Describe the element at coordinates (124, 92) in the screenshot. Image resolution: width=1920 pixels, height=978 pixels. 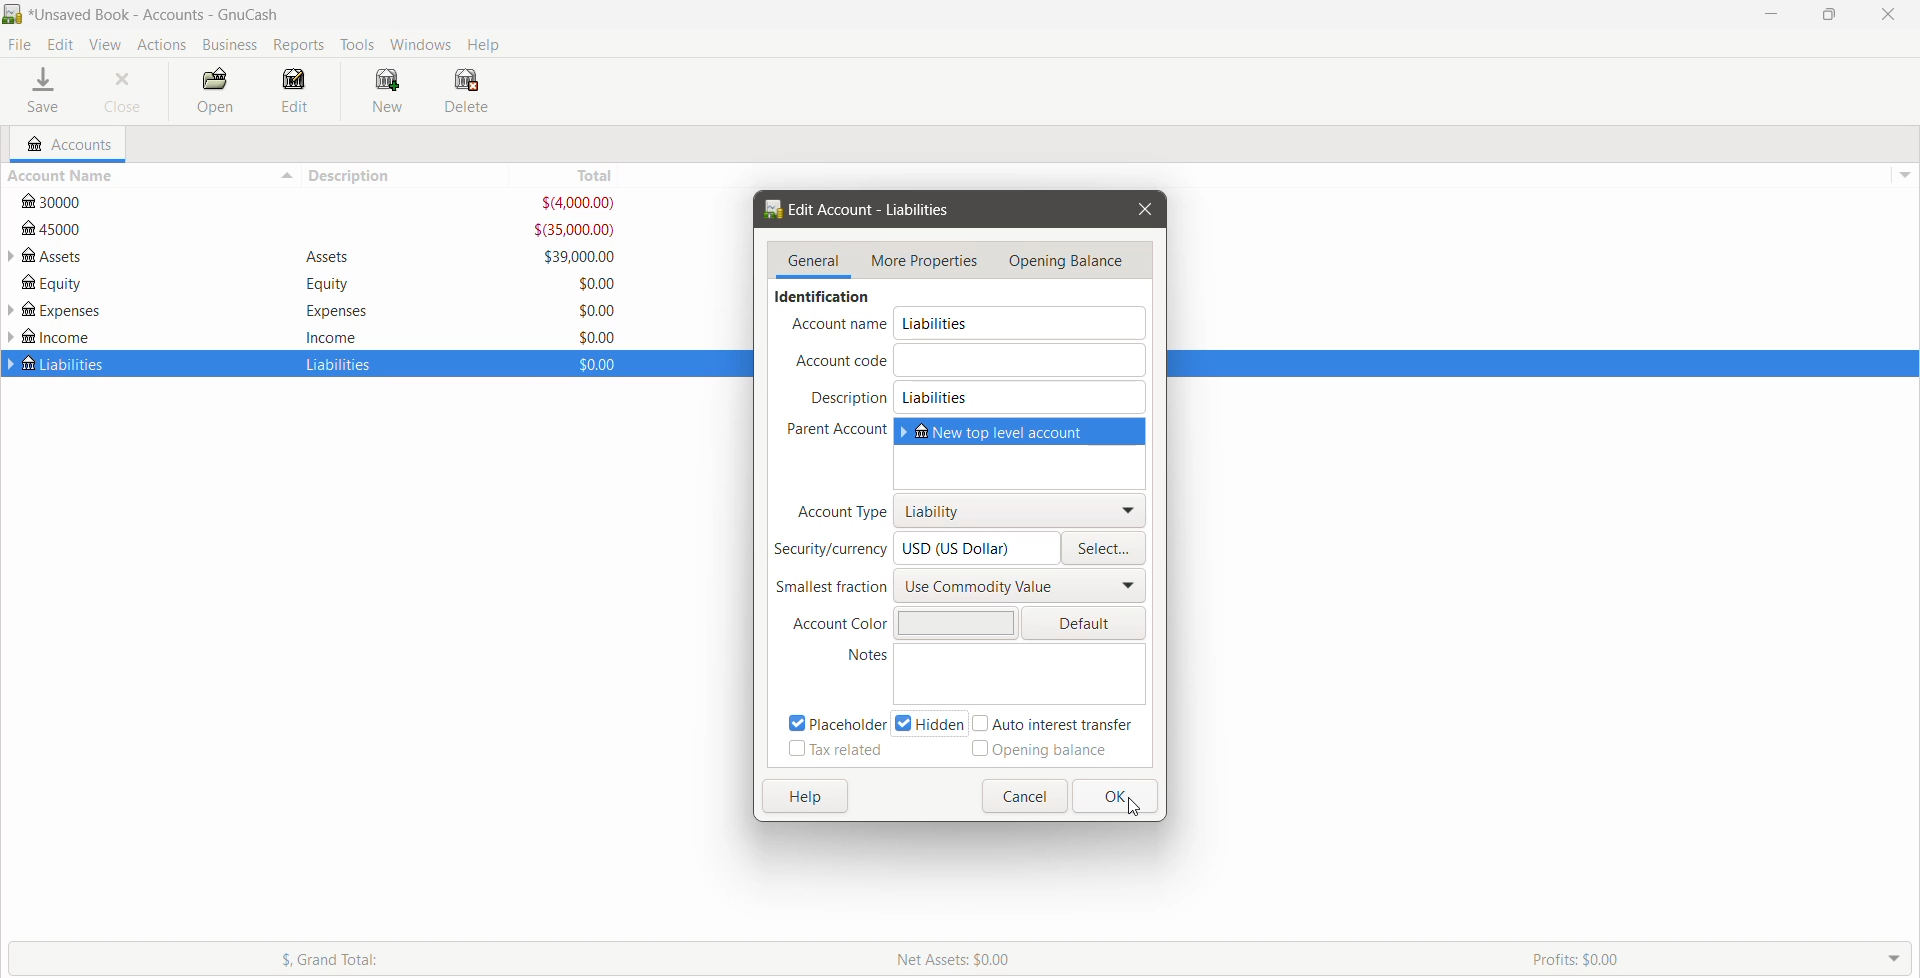
I see `Close` at that location.